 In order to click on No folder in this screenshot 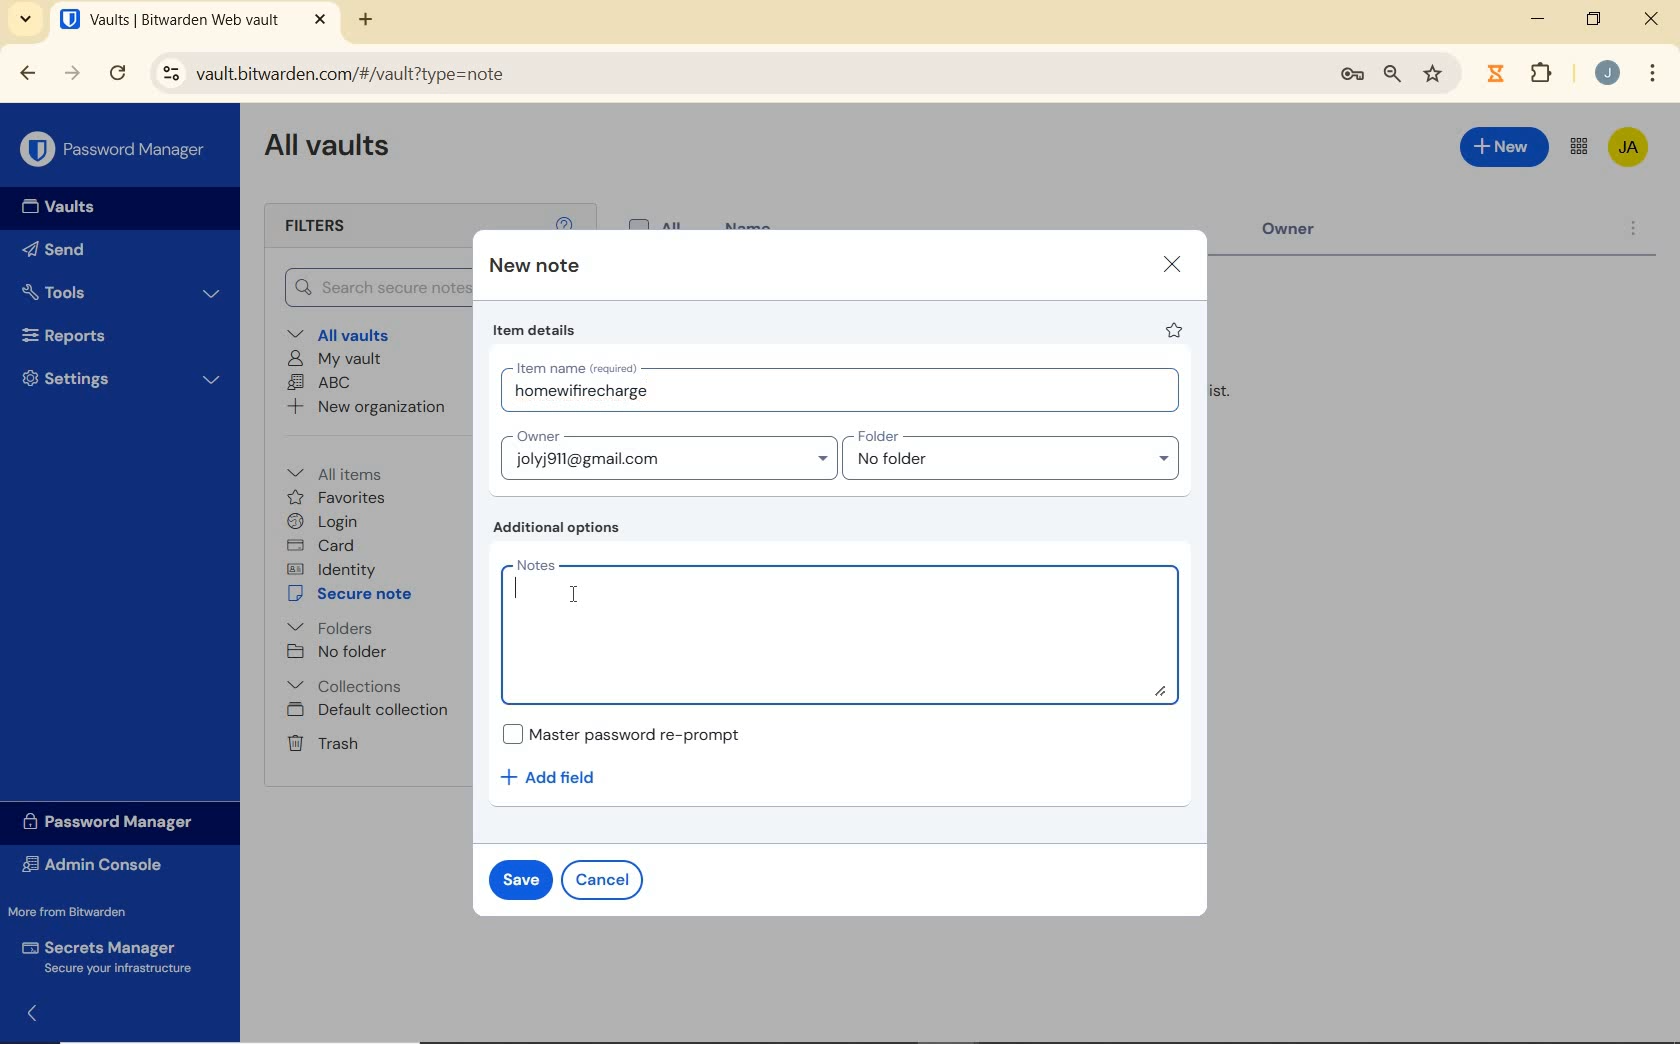, I will do `click(337, 652)`.